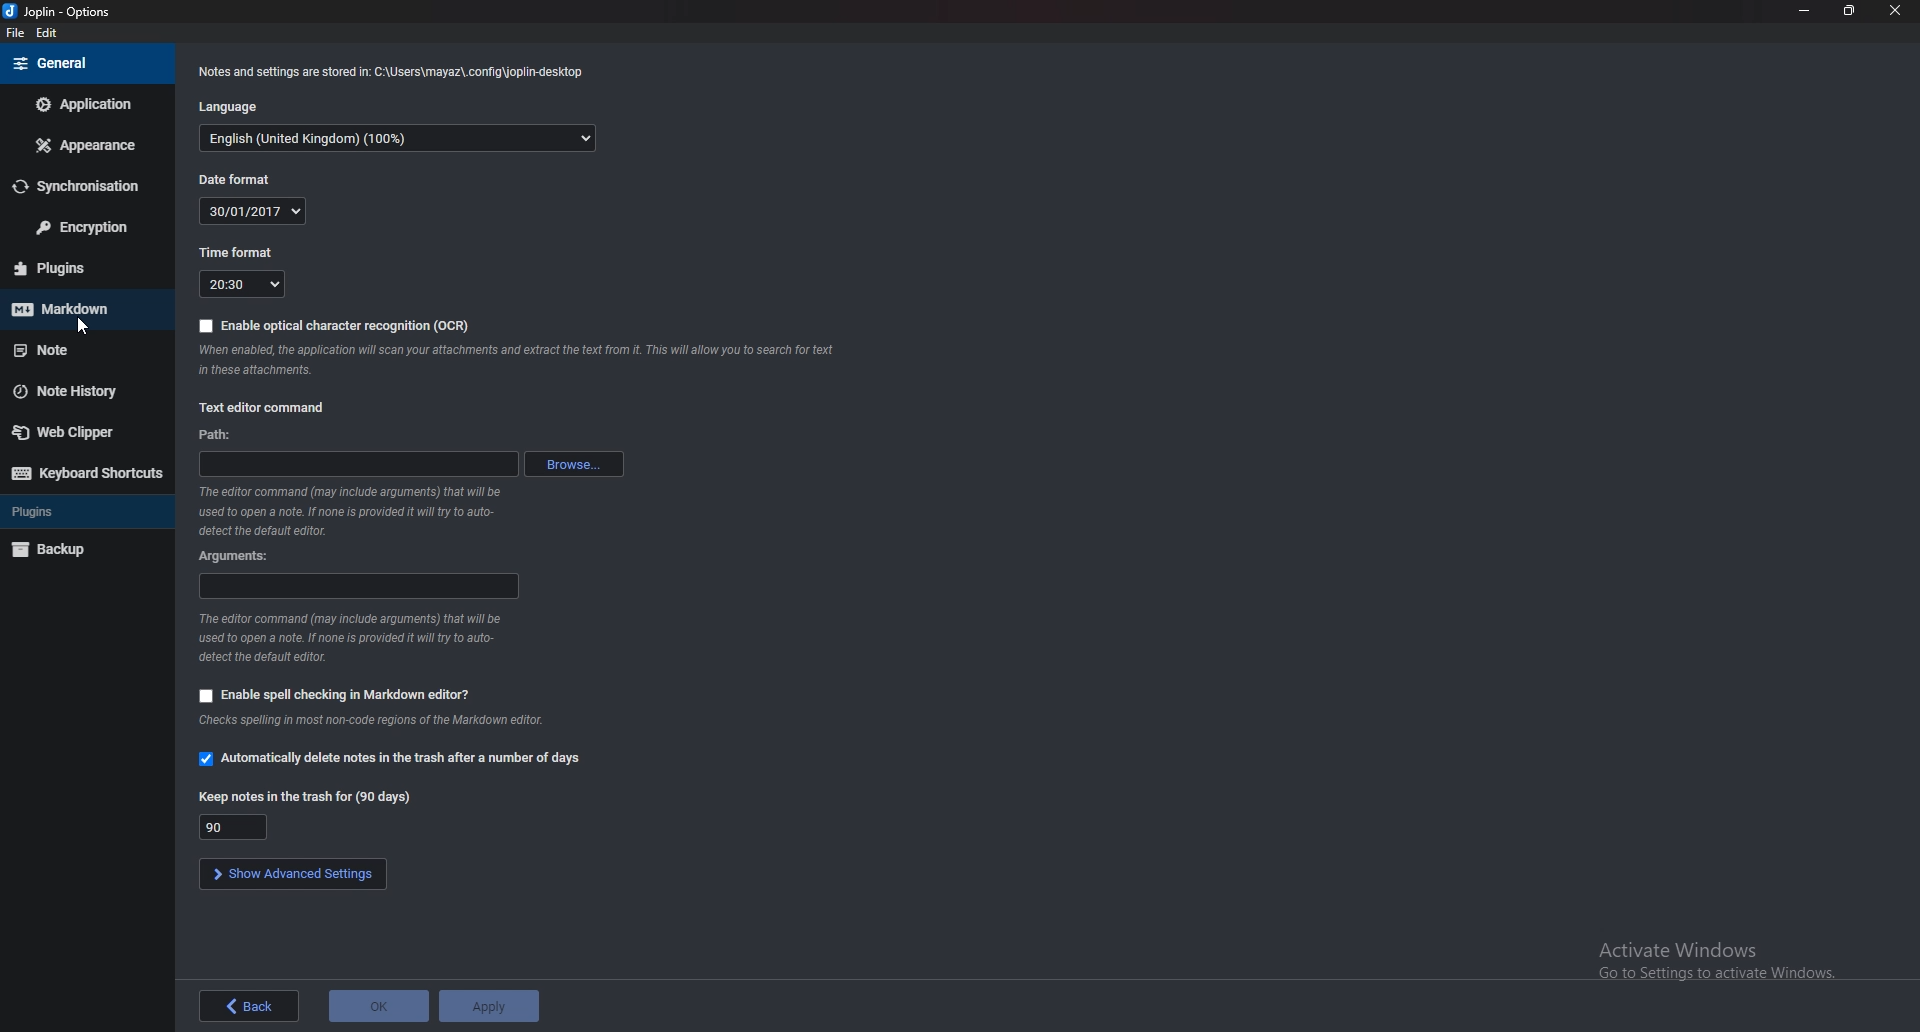 This screenshot has height=1032, width=1920. What do you see at coordinates (81, 550) in the screenshot?
I see `backup` at bounding box center [81, 550].